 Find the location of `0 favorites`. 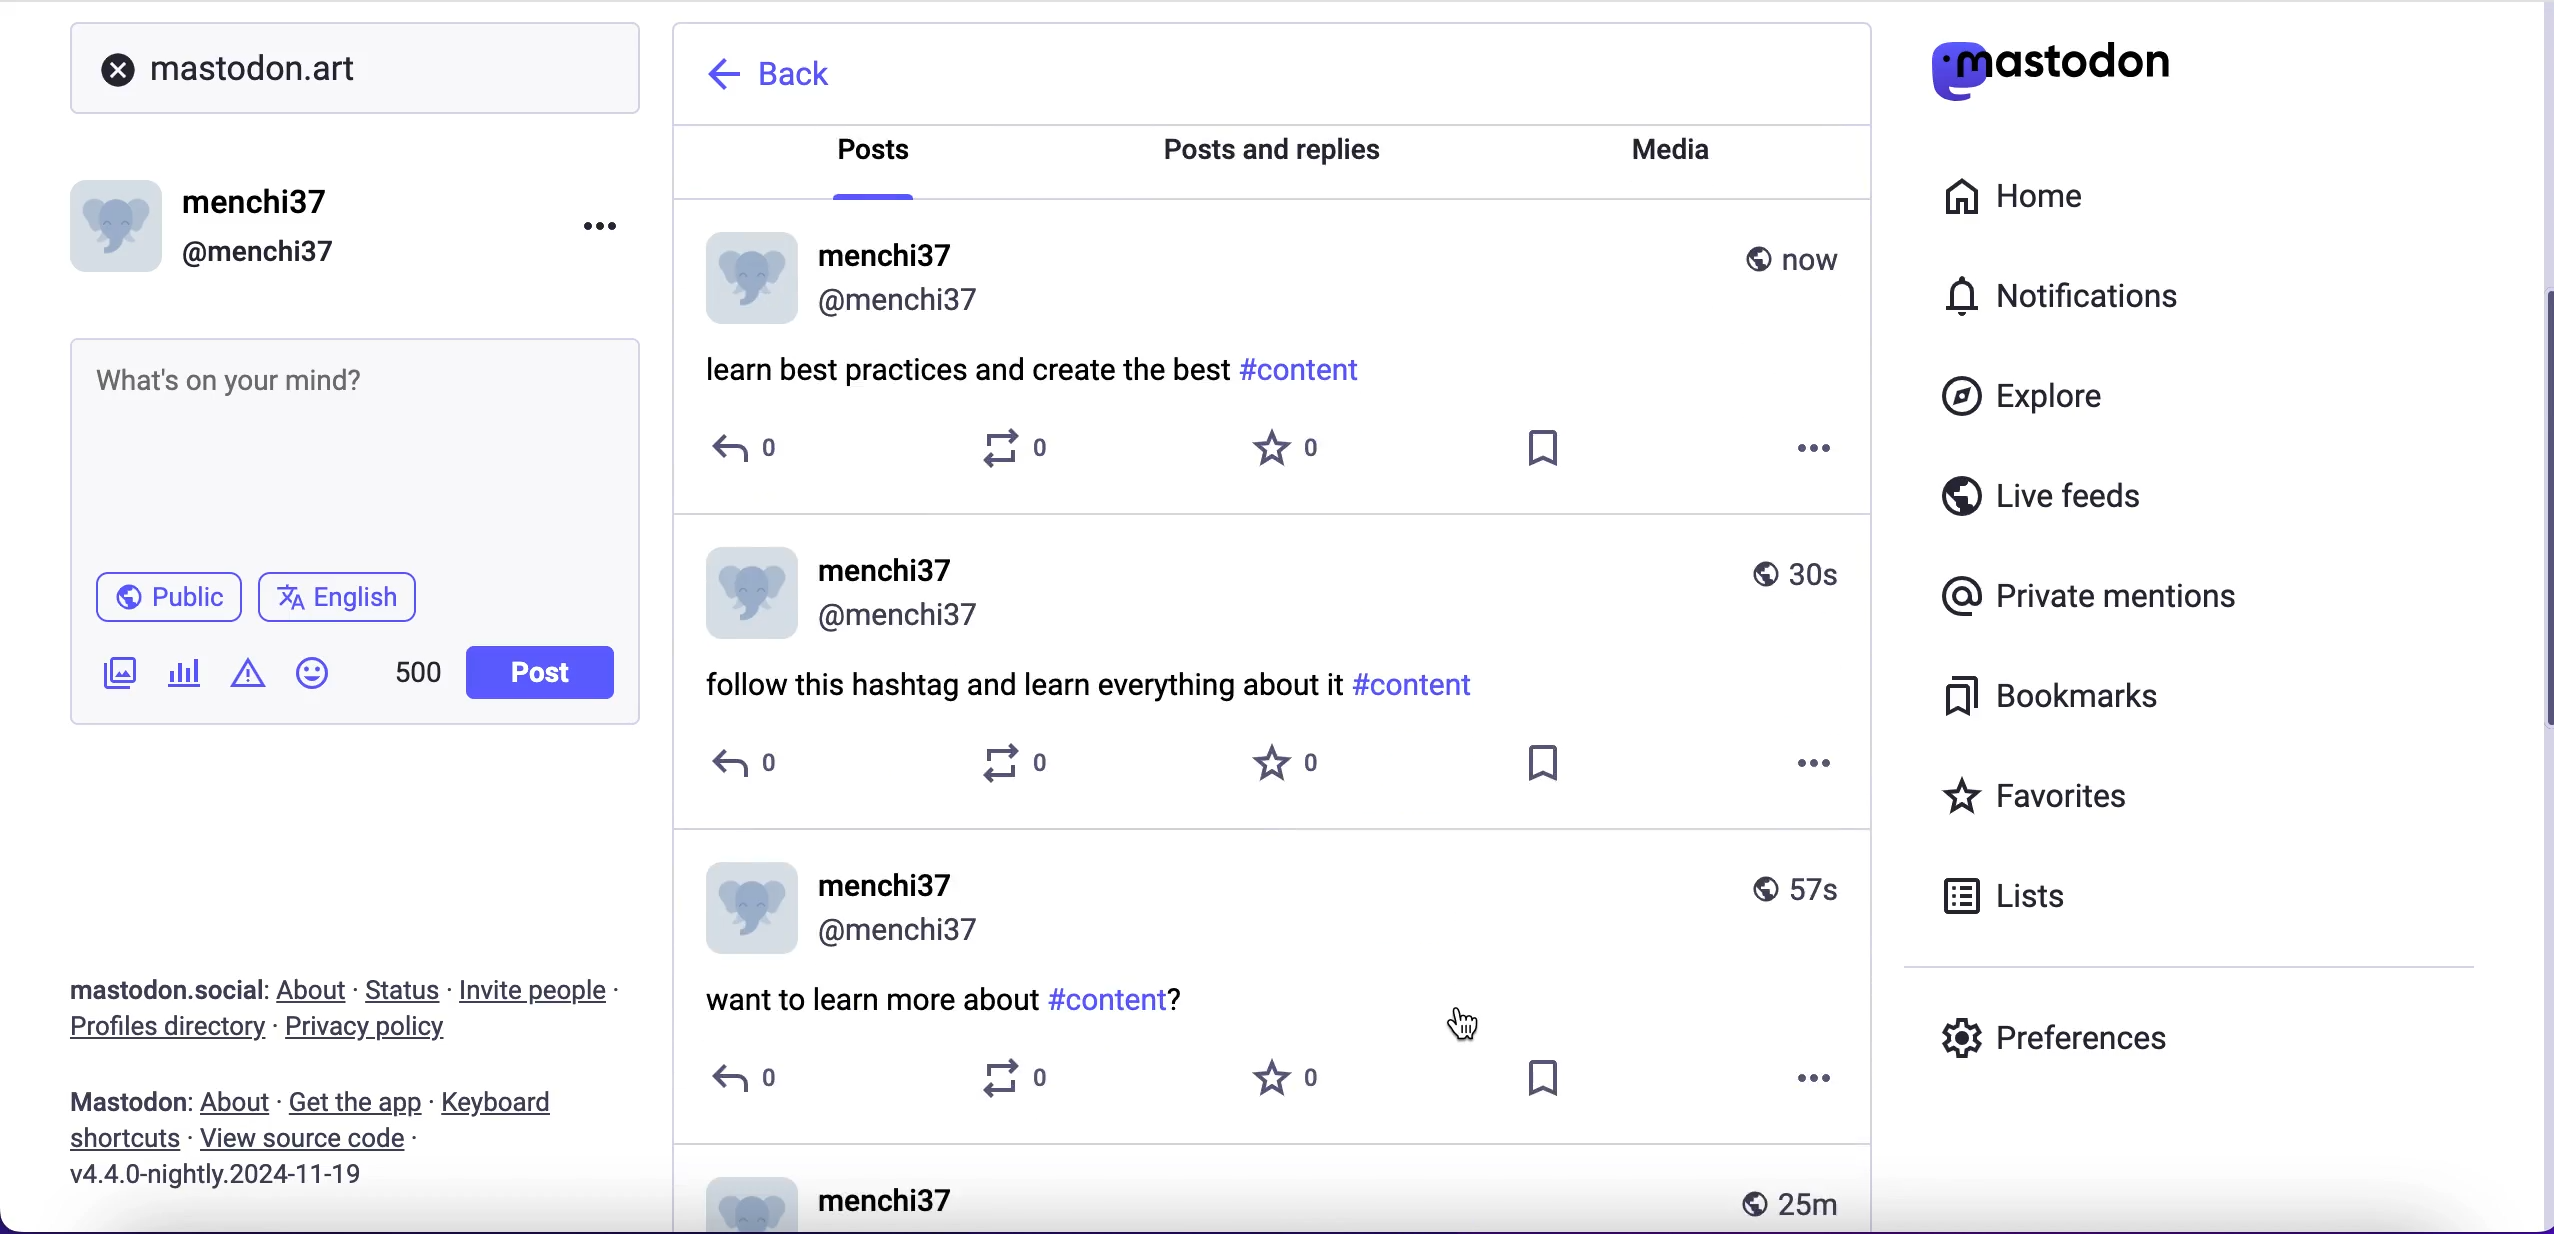

0 favorites is located at coordinates (1298, 773).